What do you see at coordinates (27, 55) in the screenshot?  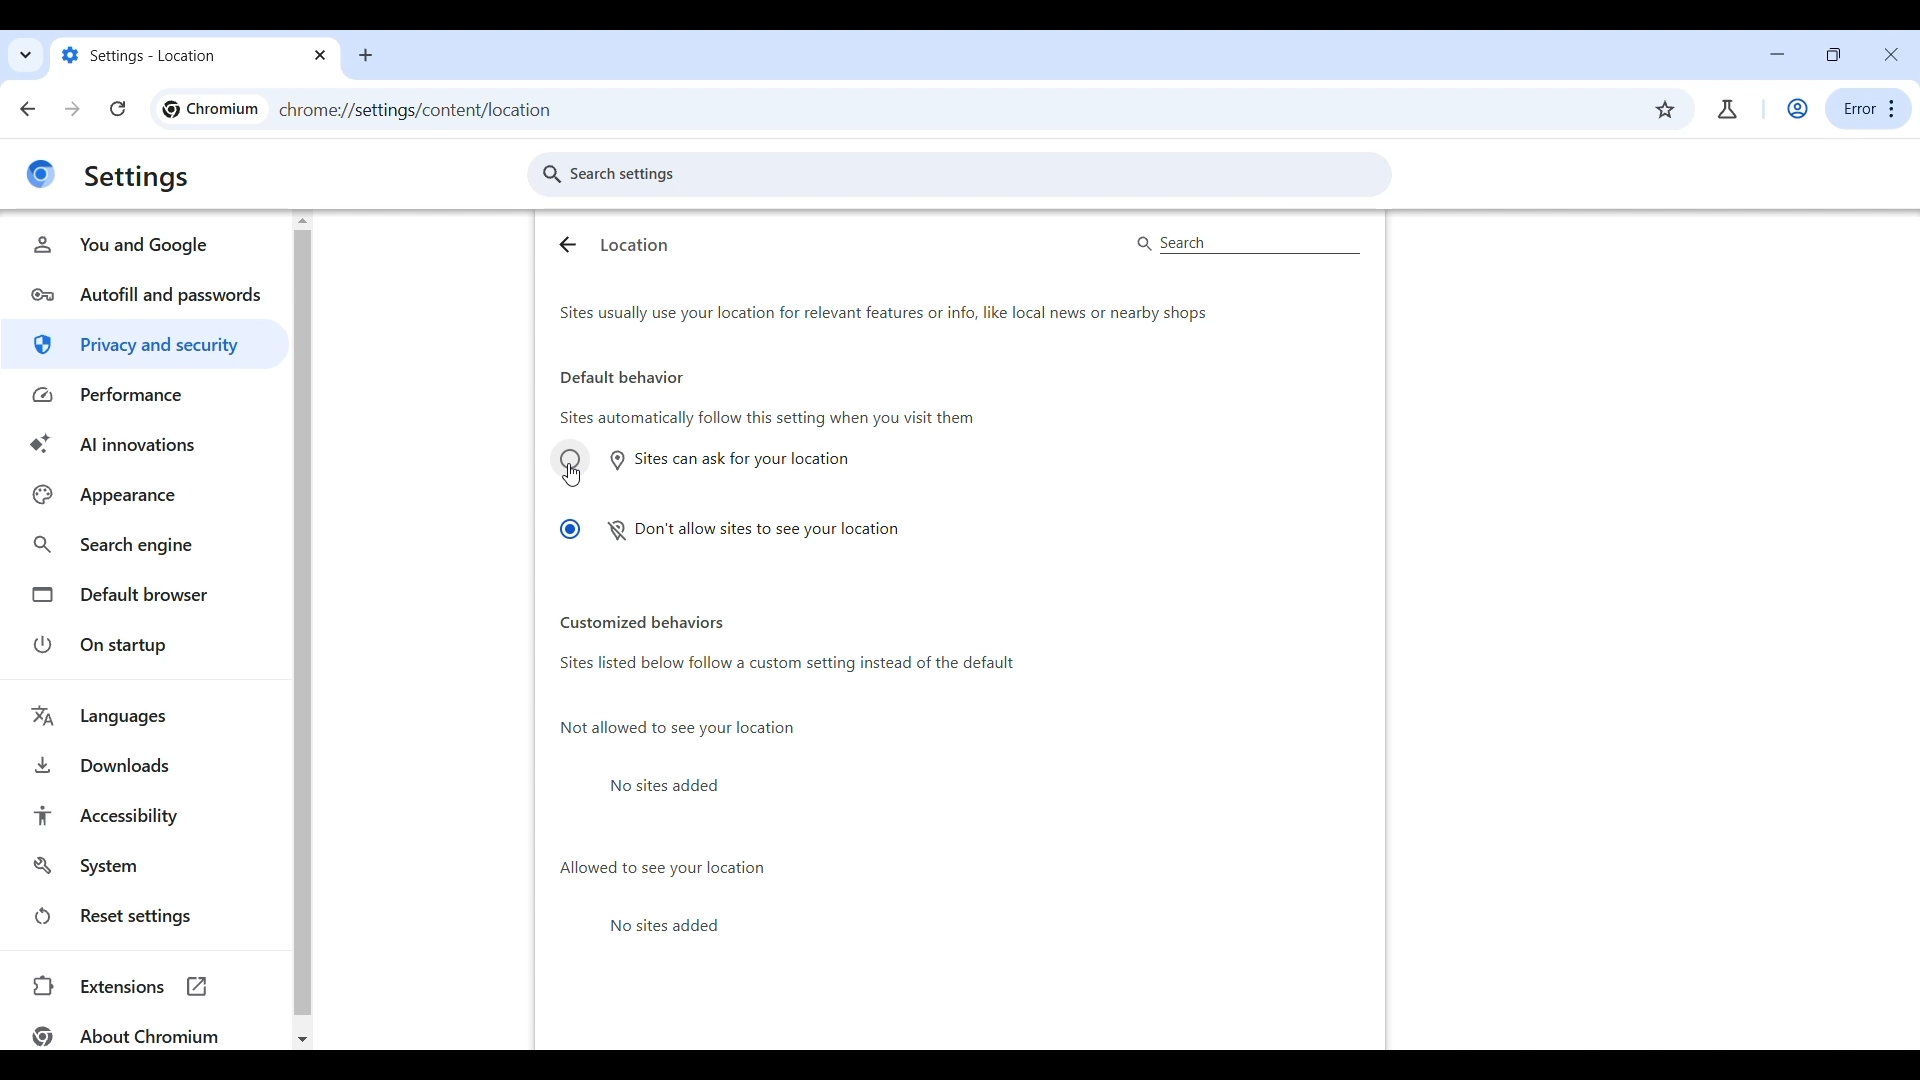 I see `Quick search through tabs` at bounding box center [27, 55].